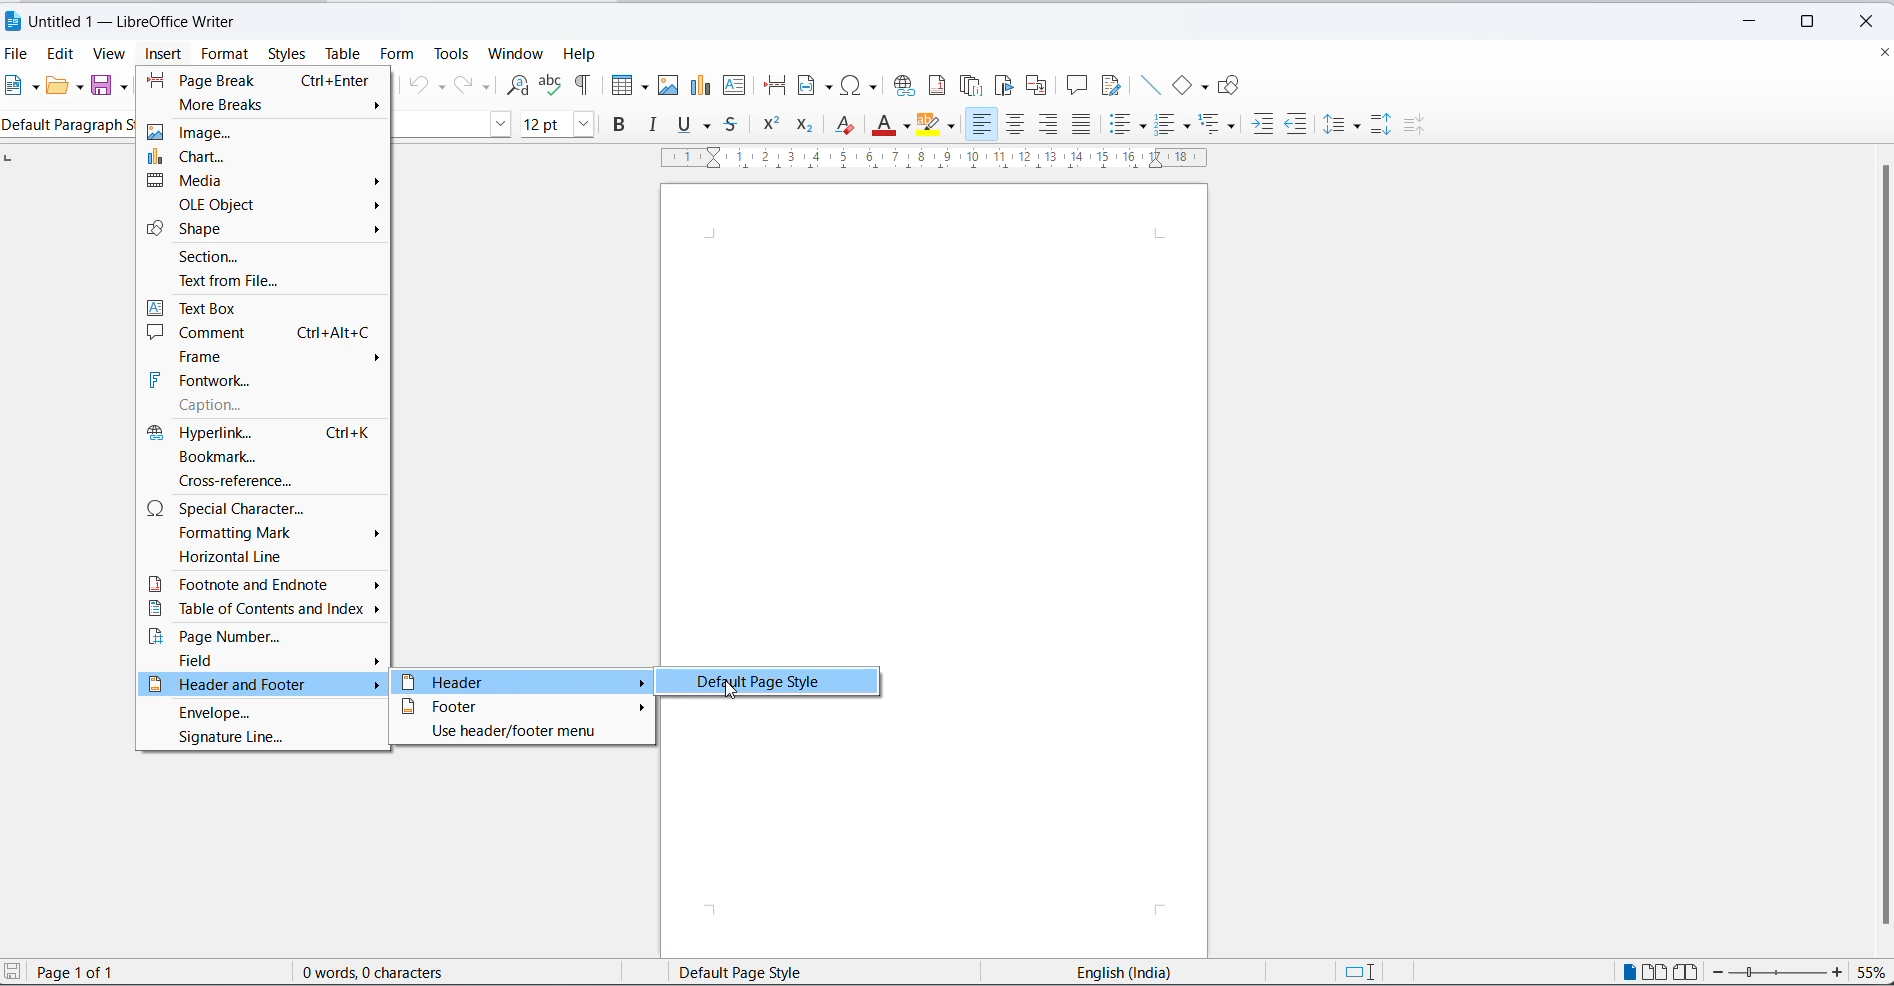  What do you see at coordinates (268, 132) in the screenshot?
I see `image` at bounding box center [268, 132].